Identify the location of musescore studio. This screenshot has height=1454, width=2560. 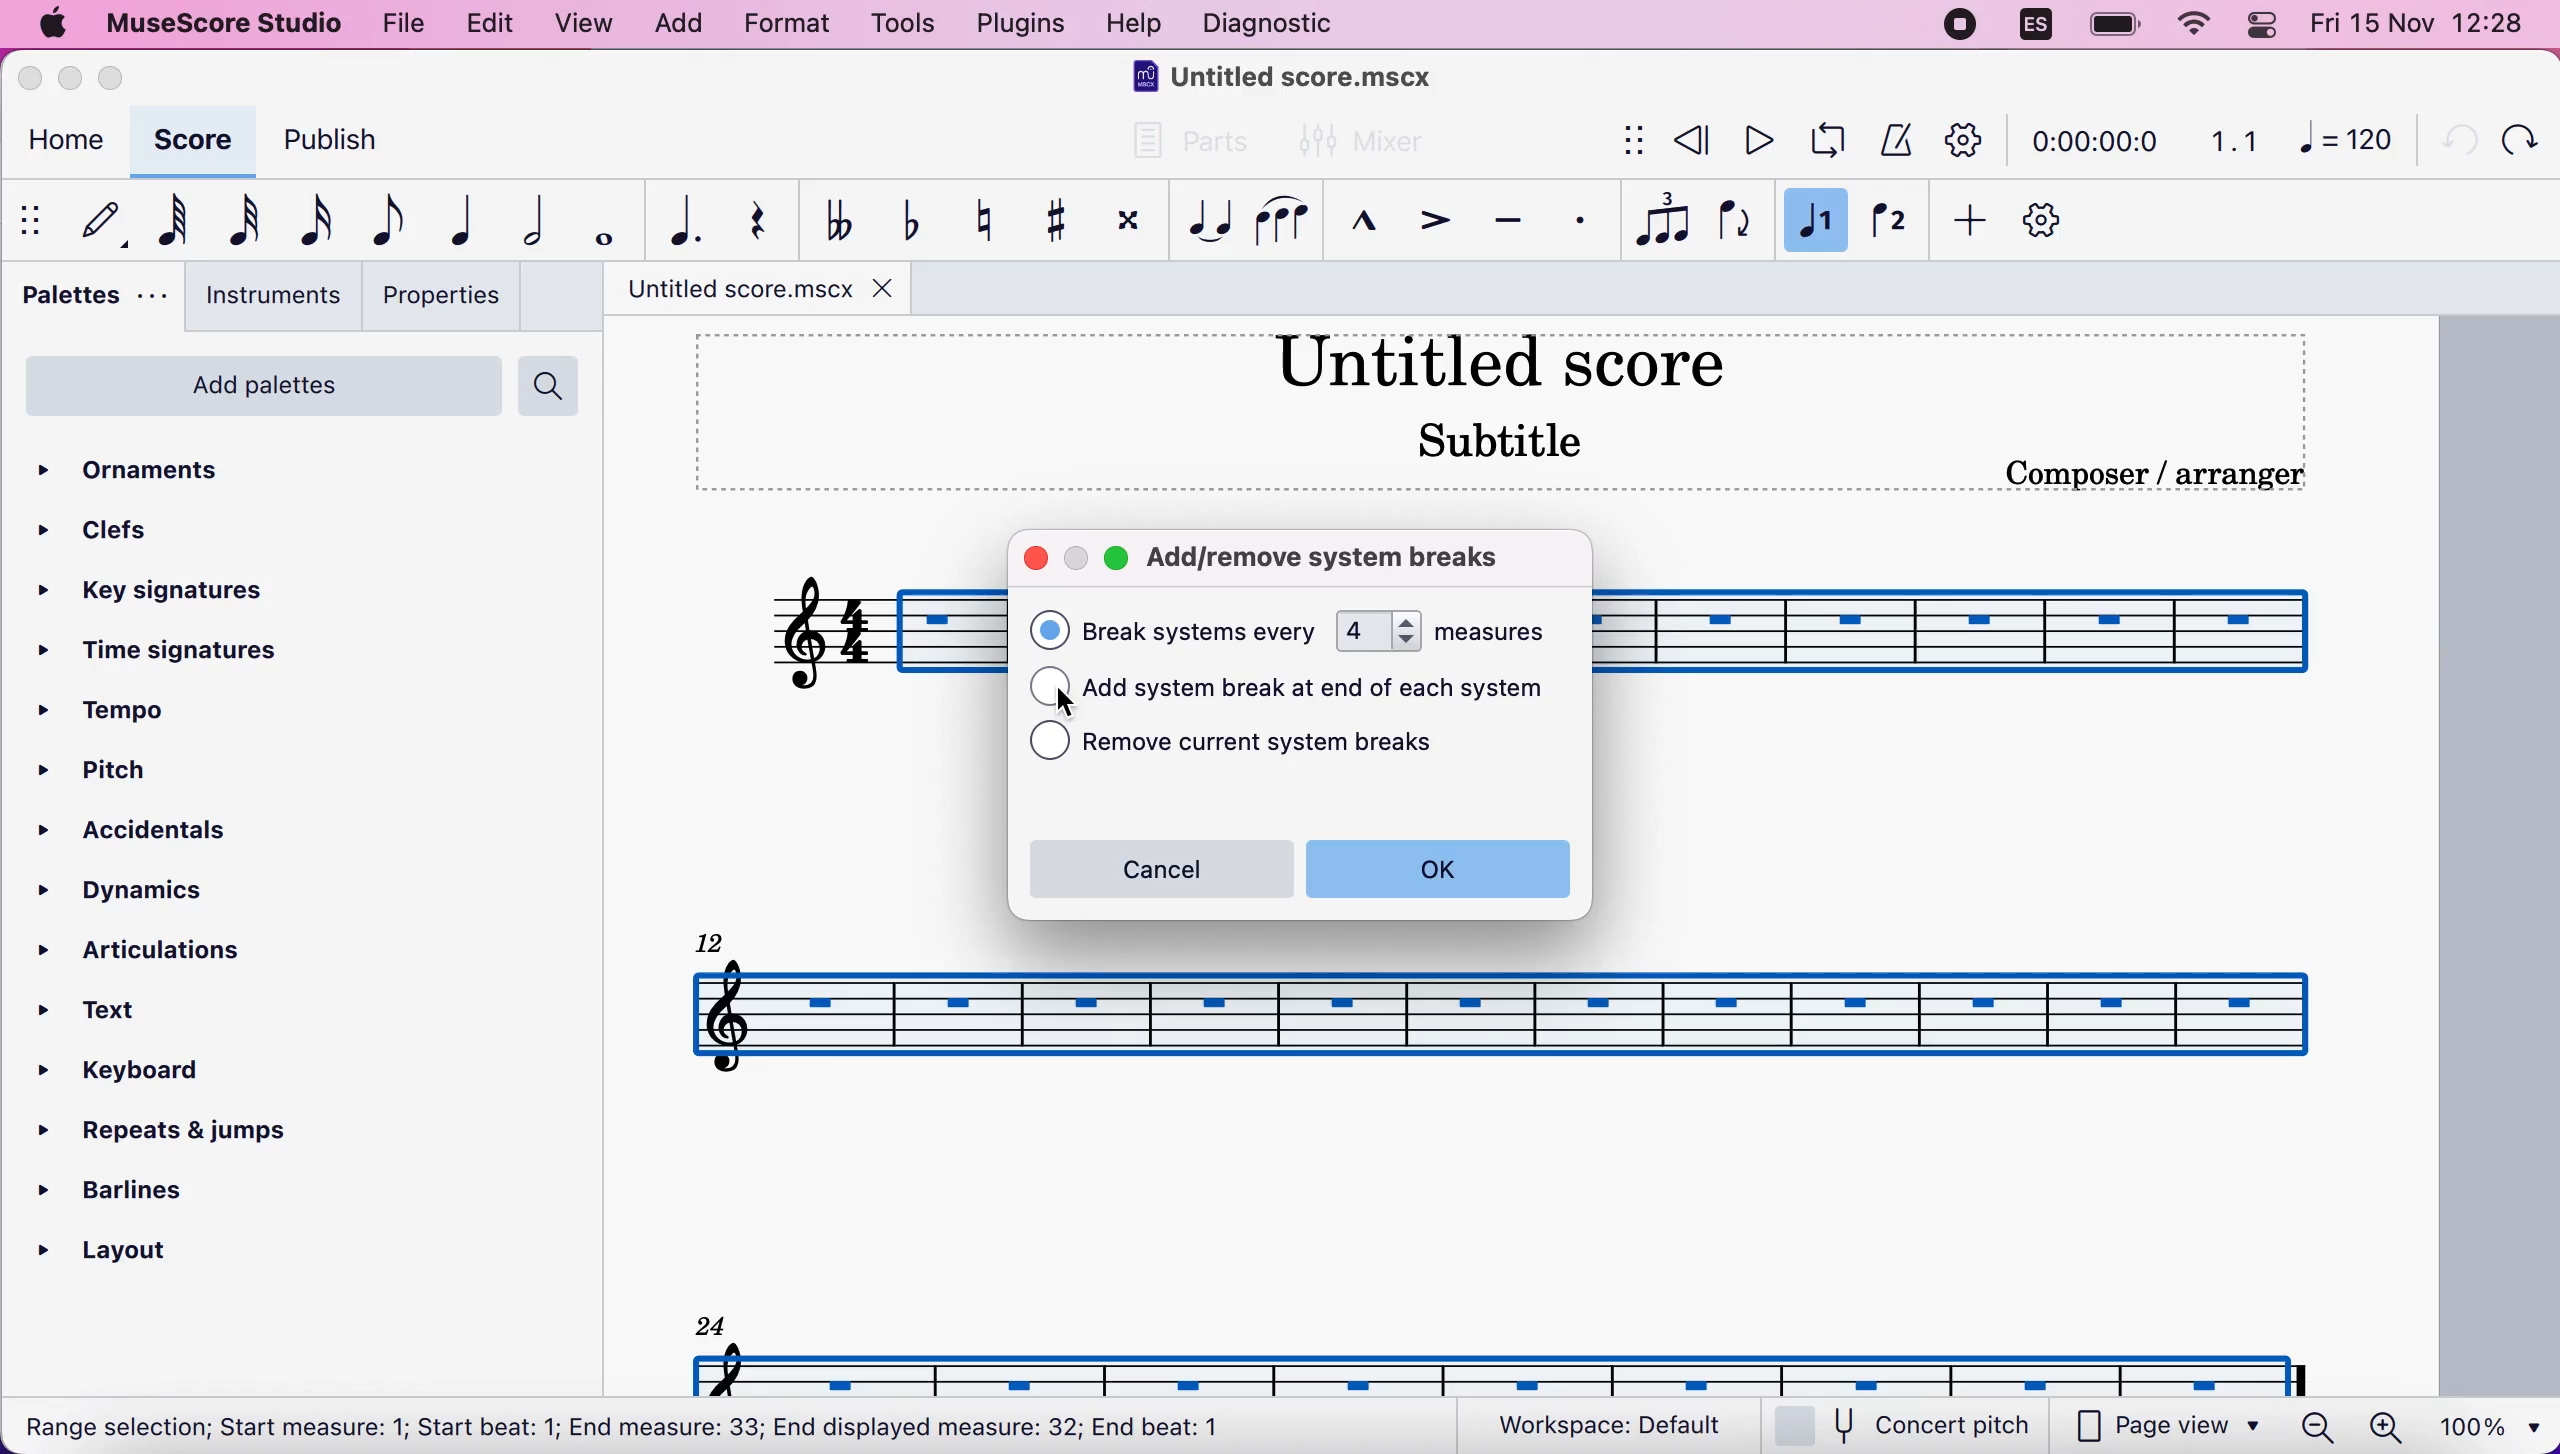
(219, 24).